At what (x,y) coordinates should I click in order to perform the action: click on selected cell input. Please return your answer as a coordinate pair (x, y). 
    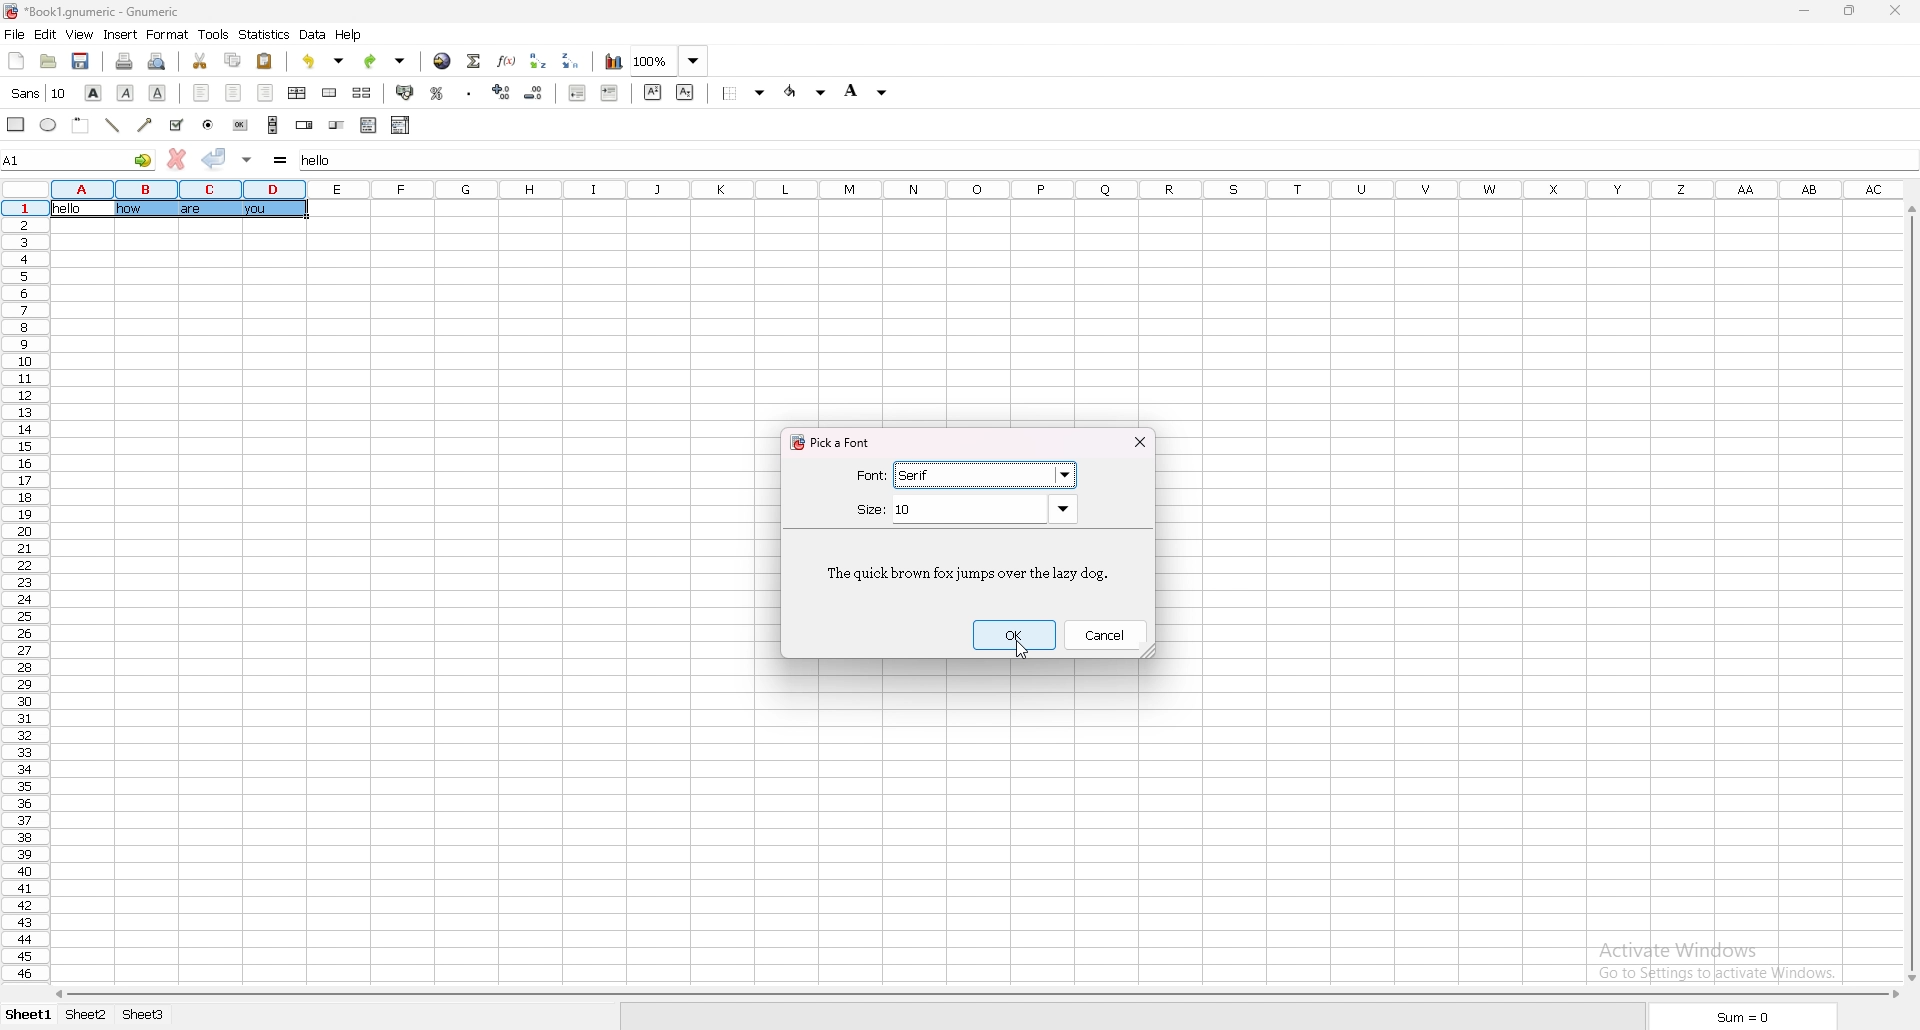
    Looking at the image, I should click on (325, 160).